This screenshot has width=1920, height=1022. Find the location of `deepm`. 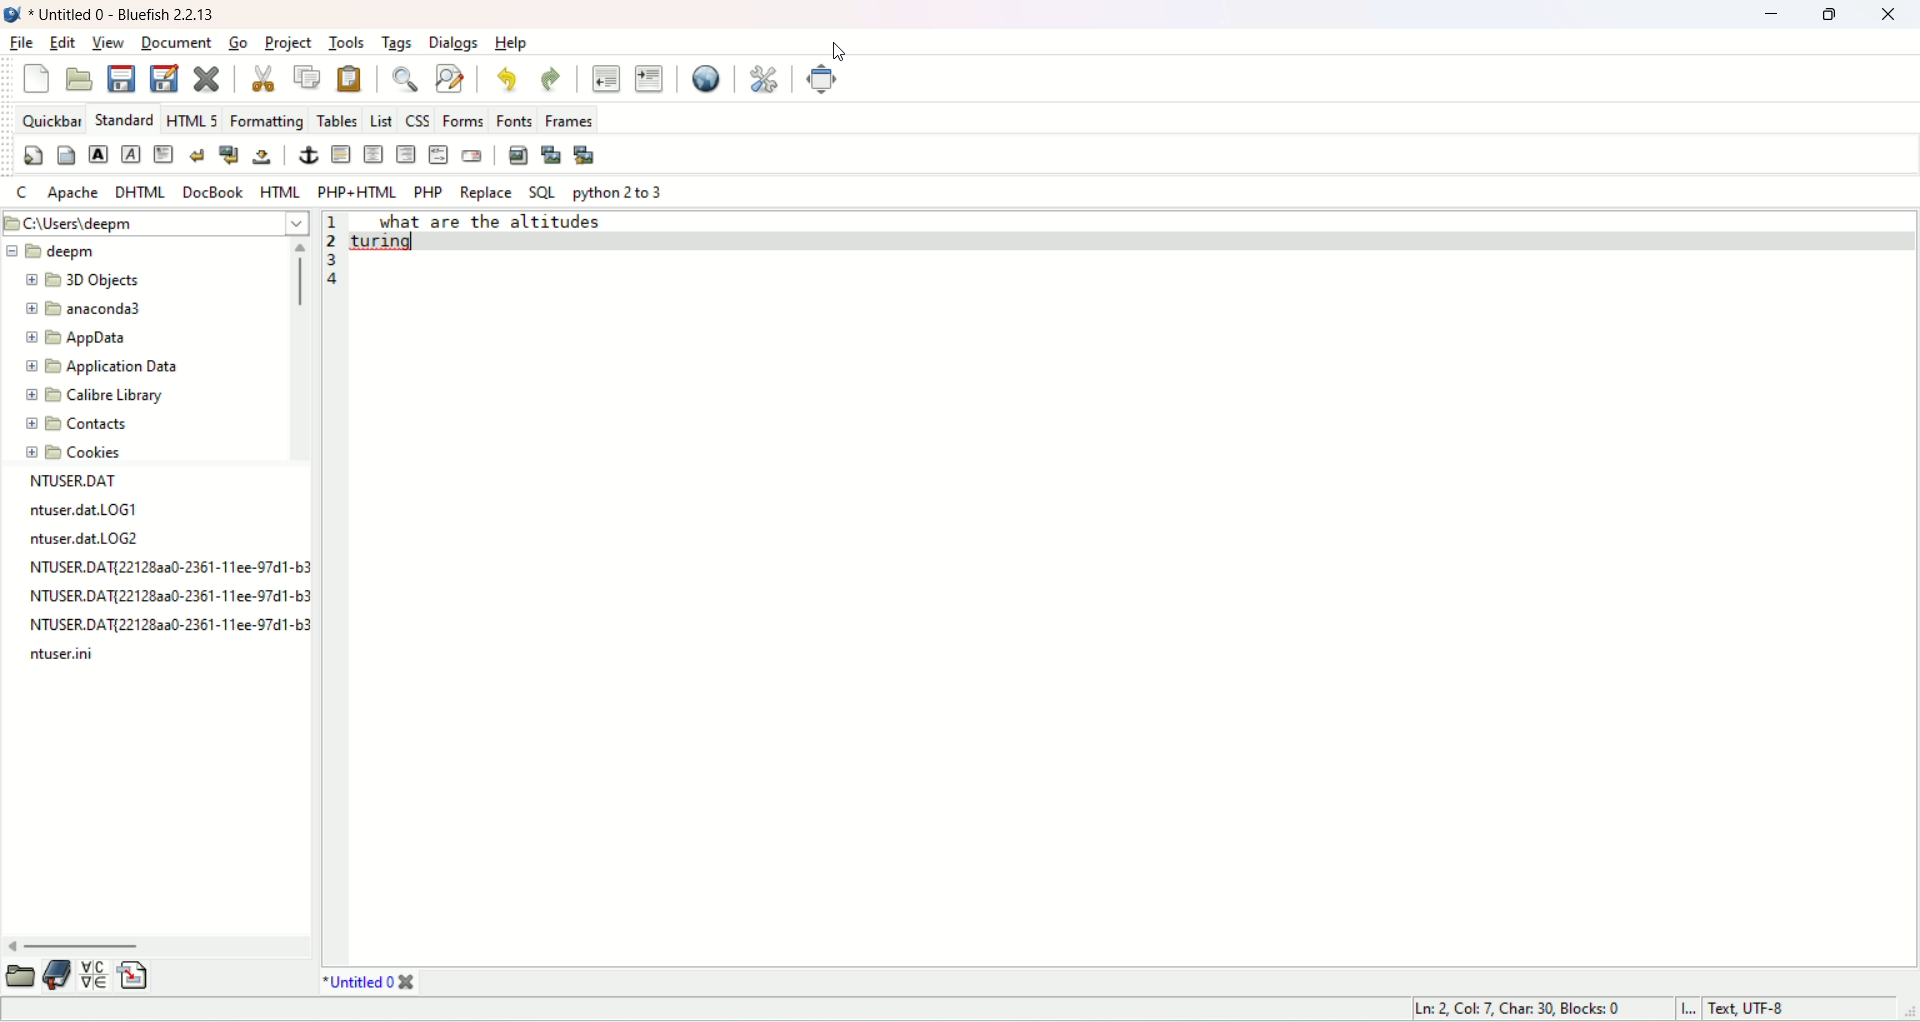

deepm is located at coordinates (52, 250).